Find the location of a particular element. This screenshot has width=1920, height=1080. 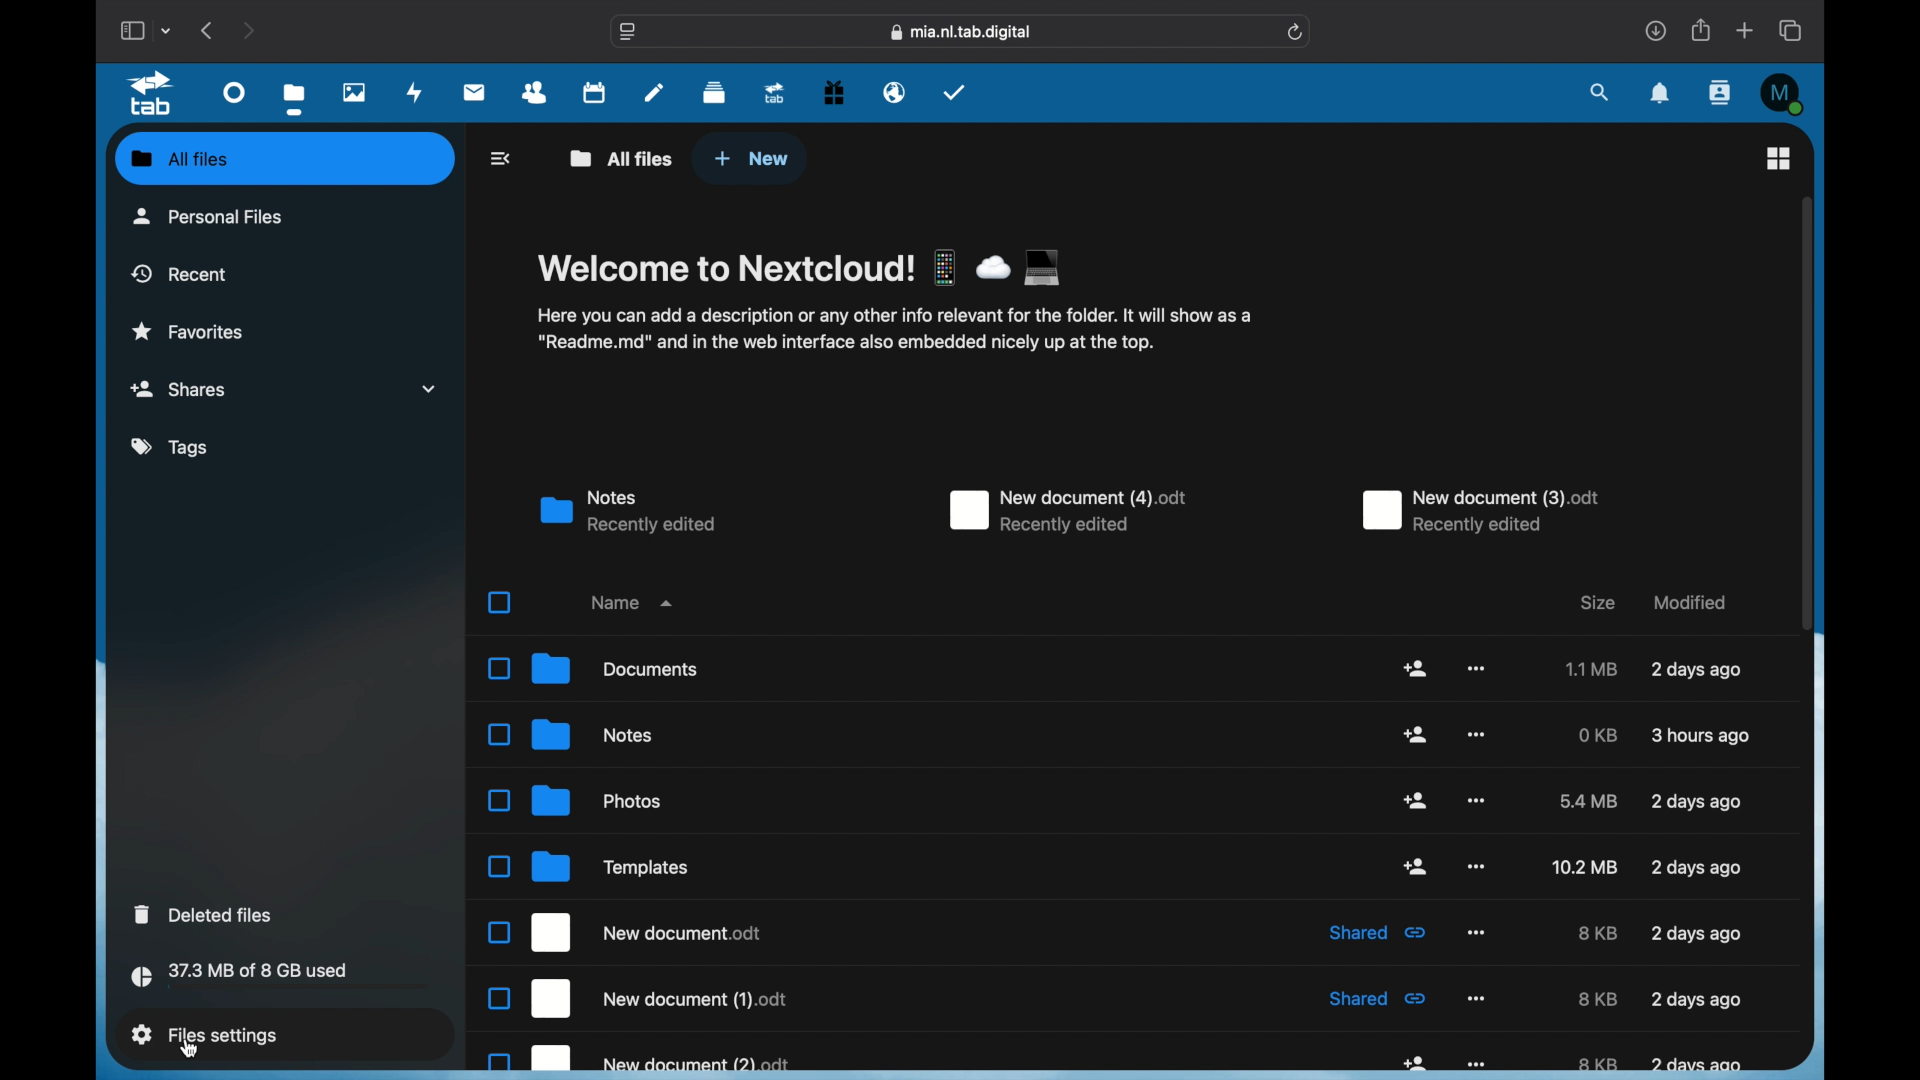

cursor is located at coordinates (191, 1051).